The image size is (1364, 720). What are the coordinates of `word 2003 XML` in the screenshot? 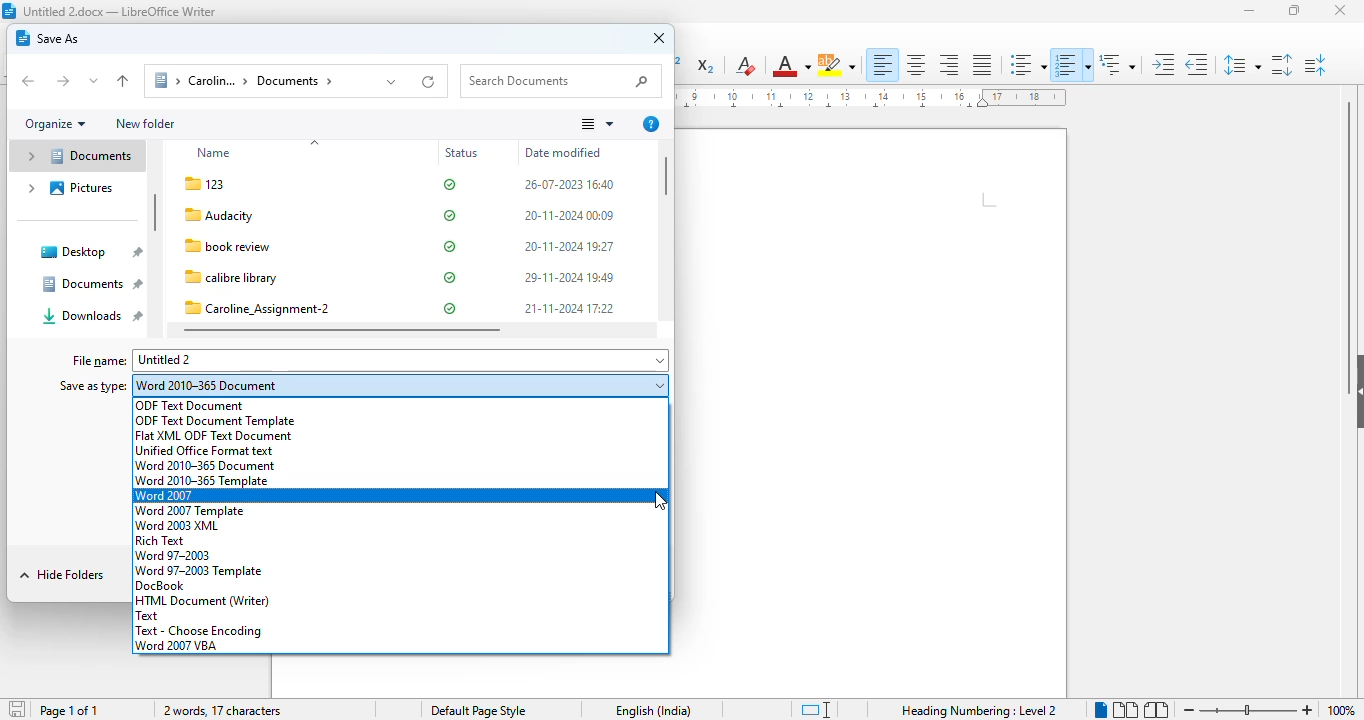 It's located at (176, 526).